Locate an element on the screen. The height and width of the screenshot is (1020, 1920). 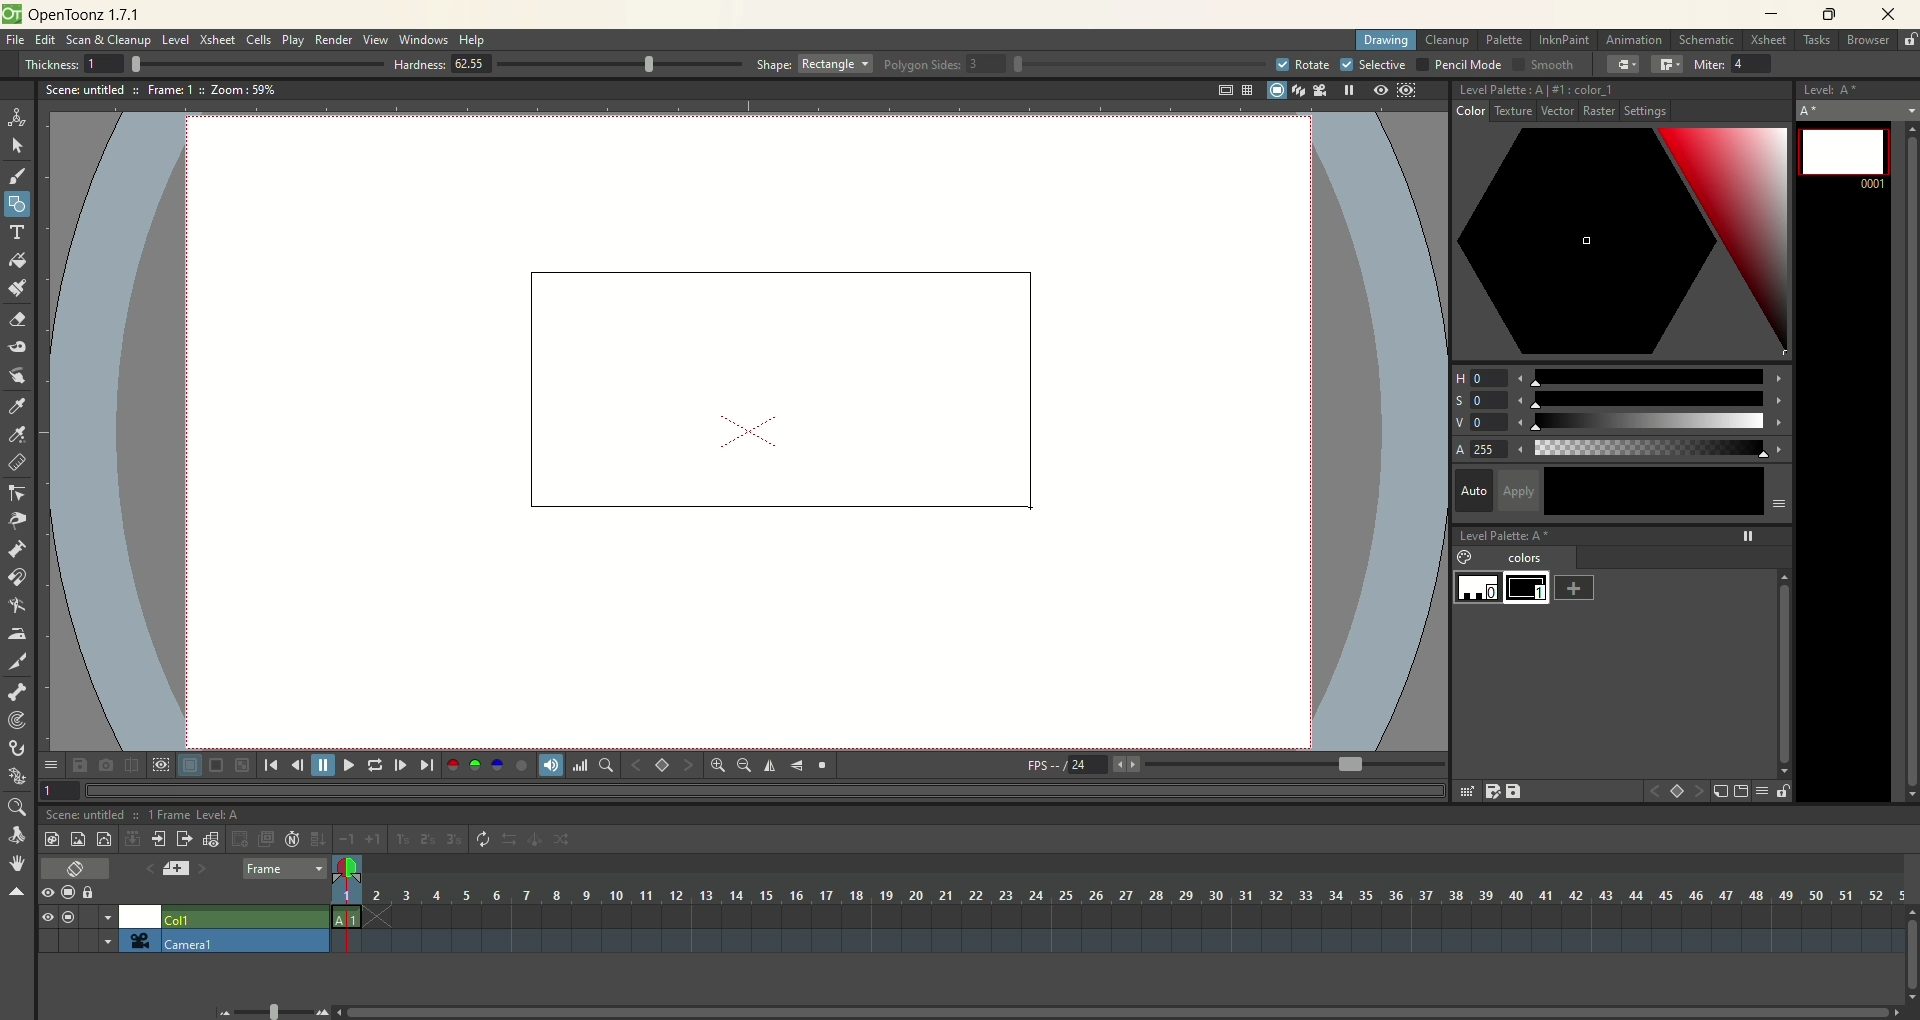
scan & cleanup is located at coordinates (115, 42).